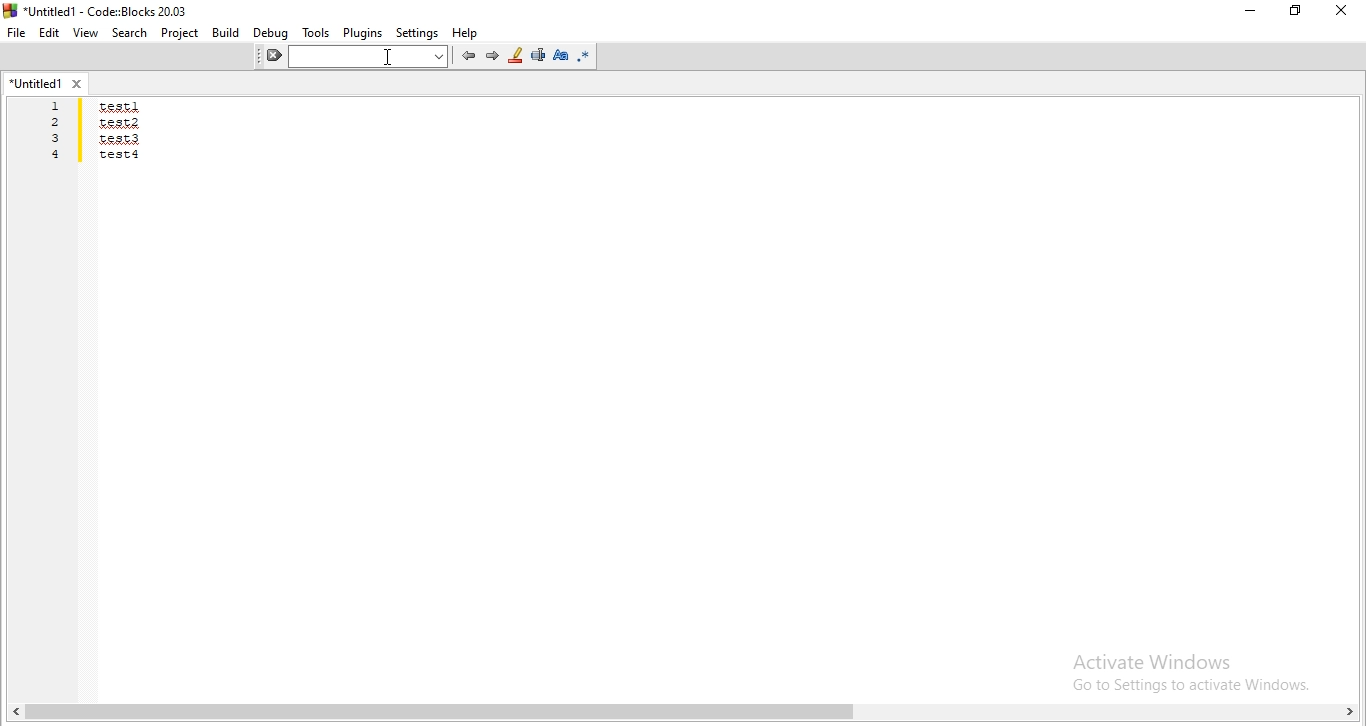 The height and width of the screenshot is (726, 1366). Describe the element at coordinates (1177, 668) in the screenshot. I see `Activate Windows
Go to Settings to activate Windows.` at that location.